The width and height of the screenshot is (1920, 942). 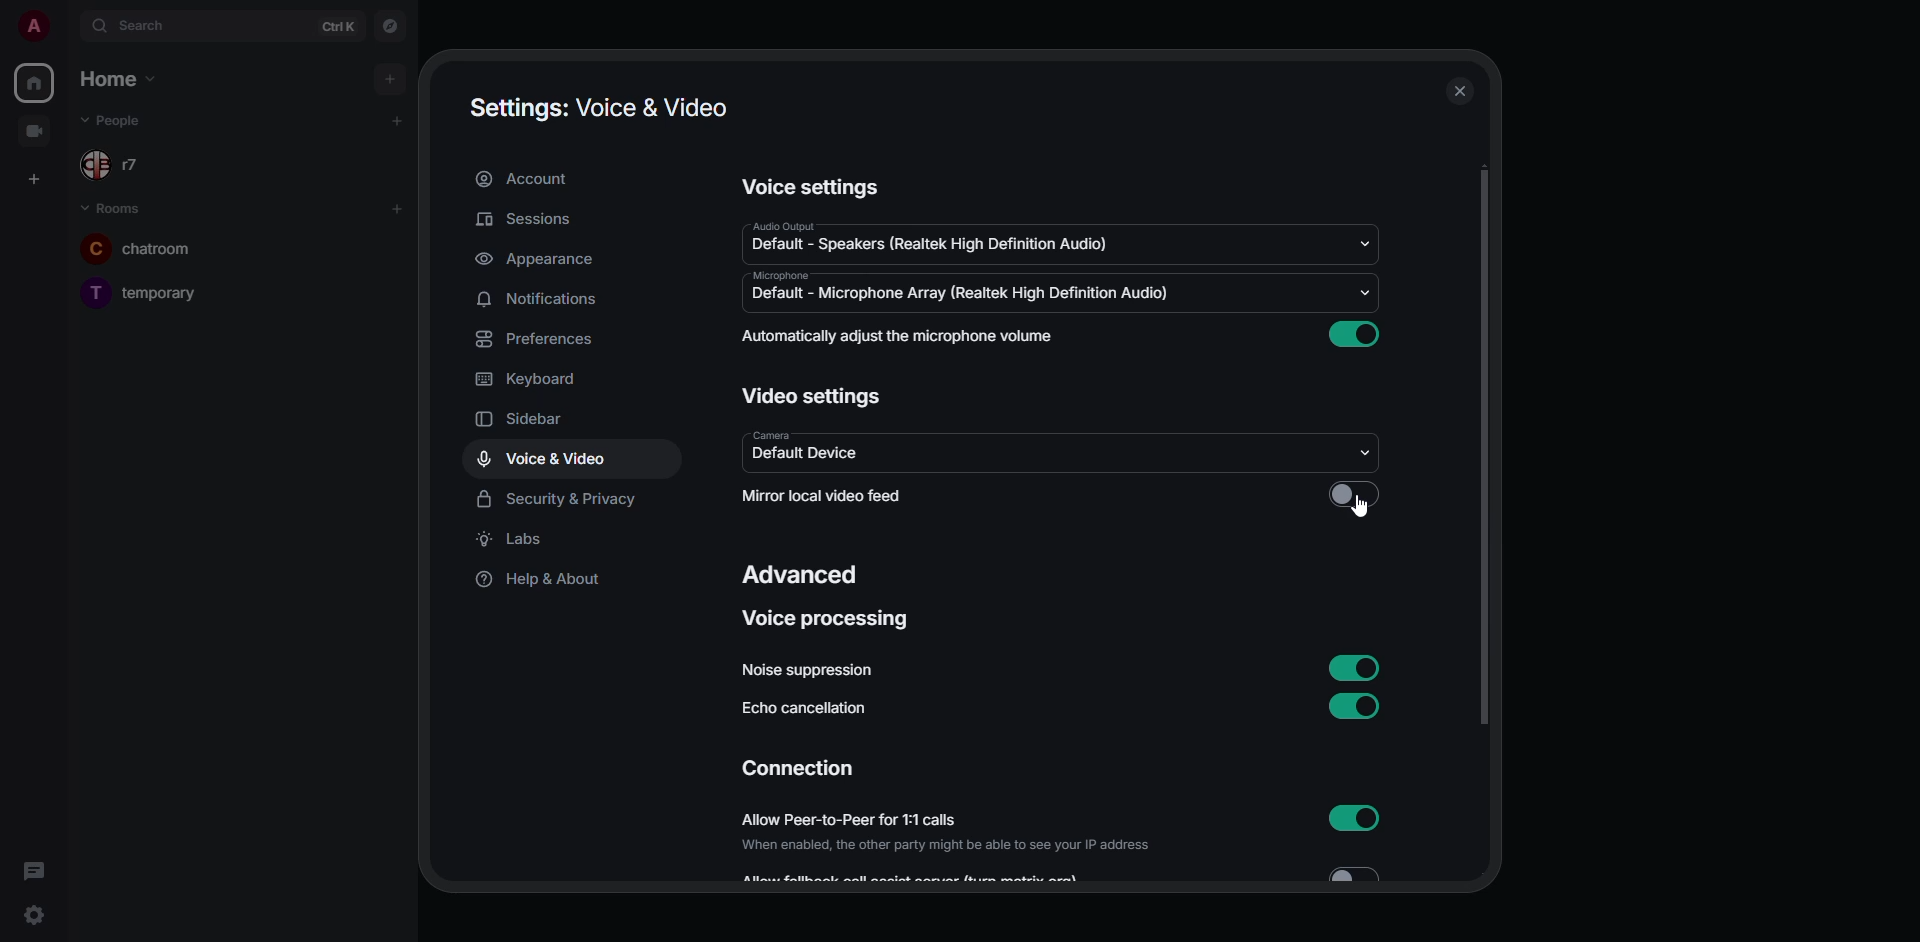 I want to click on default, so click(x=961, y=299).